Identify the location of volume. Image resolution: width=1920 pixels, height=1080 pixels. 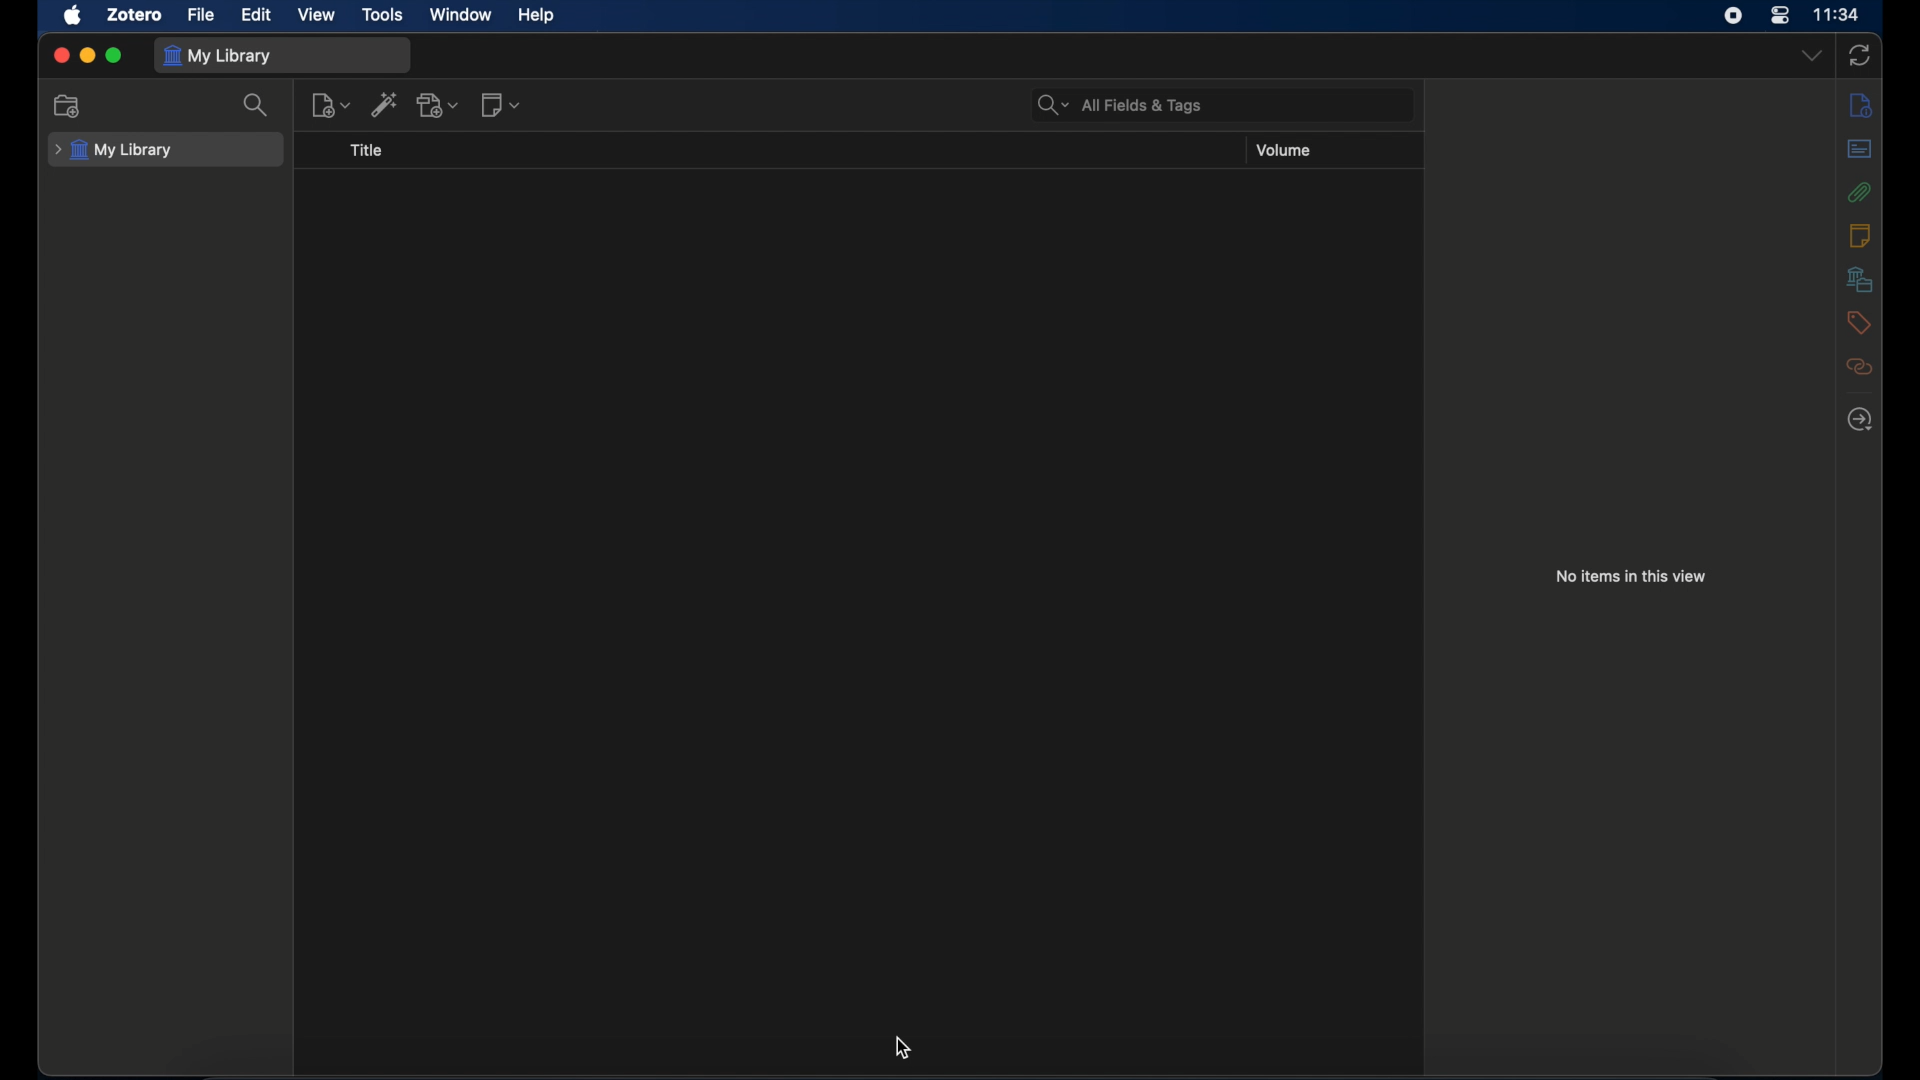
(1285, 150).